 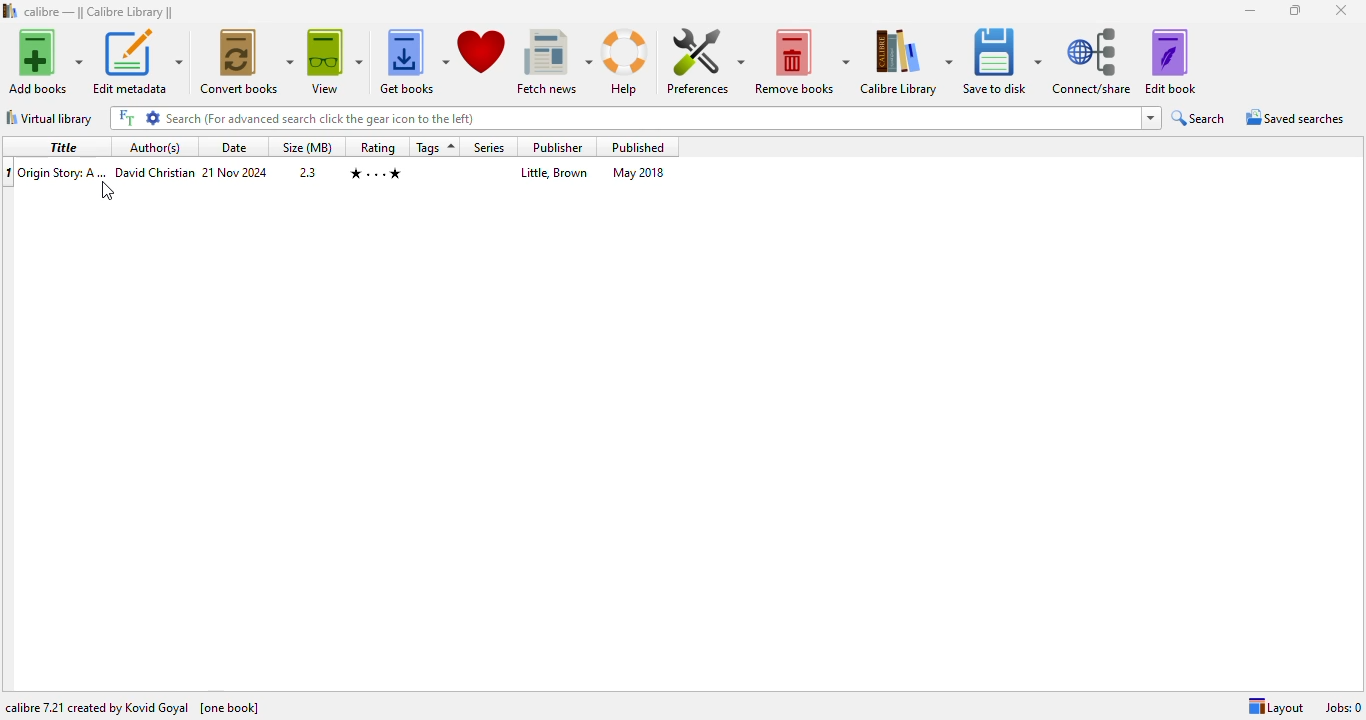 I want to click on series, so click(x=489, y=148).